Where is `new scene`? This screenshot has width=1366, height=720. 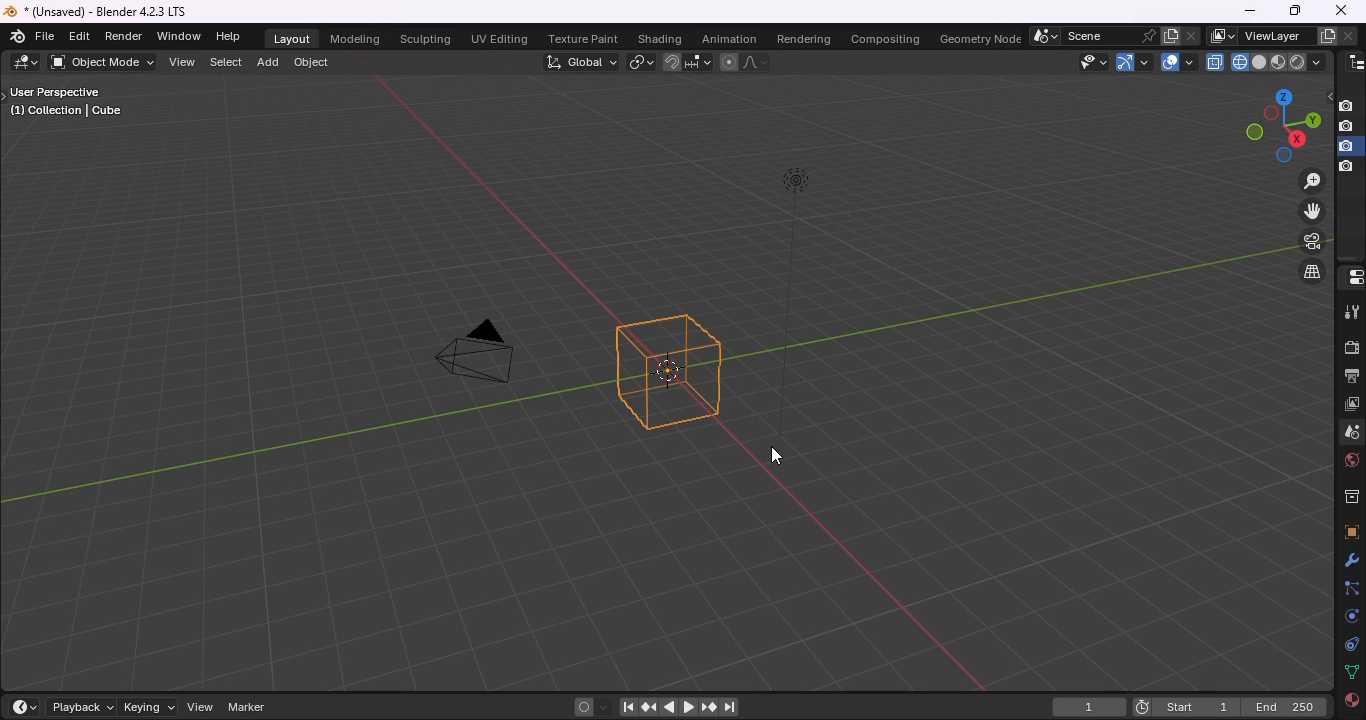
new scene is located at coordinates (1171, 35).